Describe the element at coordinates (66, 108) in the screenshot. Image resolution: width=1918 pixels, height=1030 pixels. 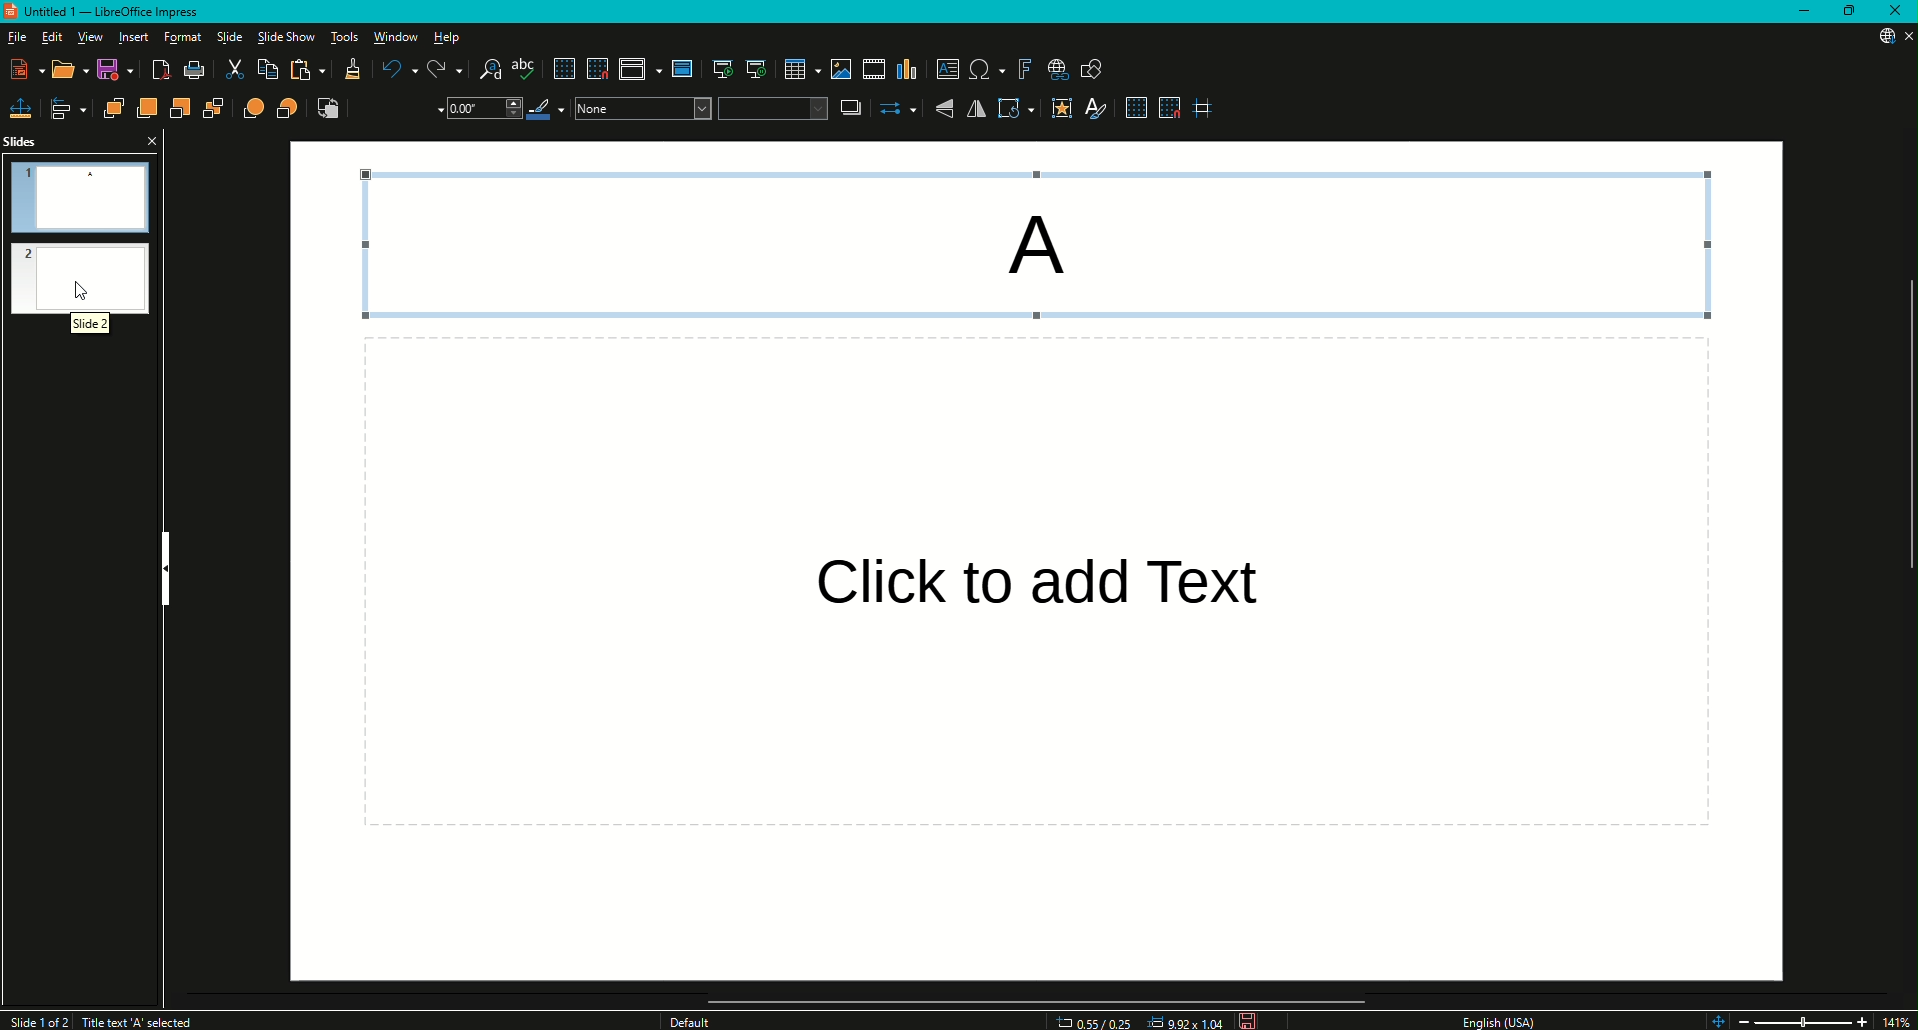
I see `Align Objects` at that location.